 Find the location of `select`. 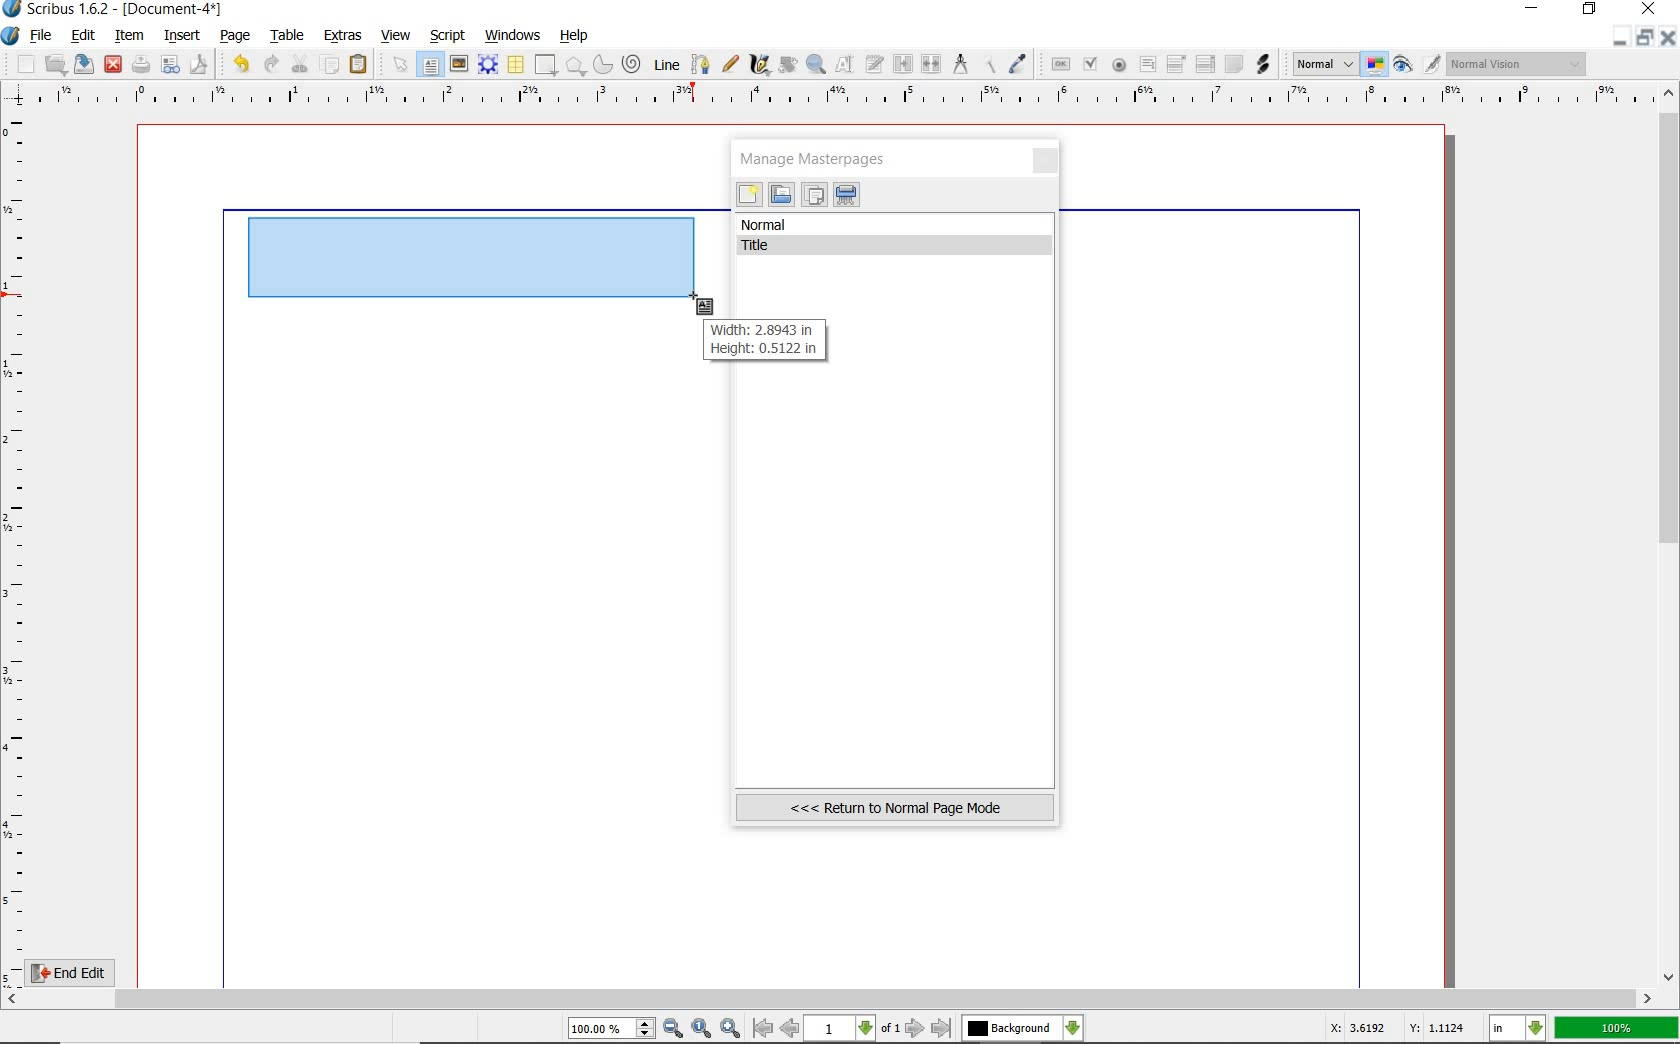

select is located at coordinates (397, 64).